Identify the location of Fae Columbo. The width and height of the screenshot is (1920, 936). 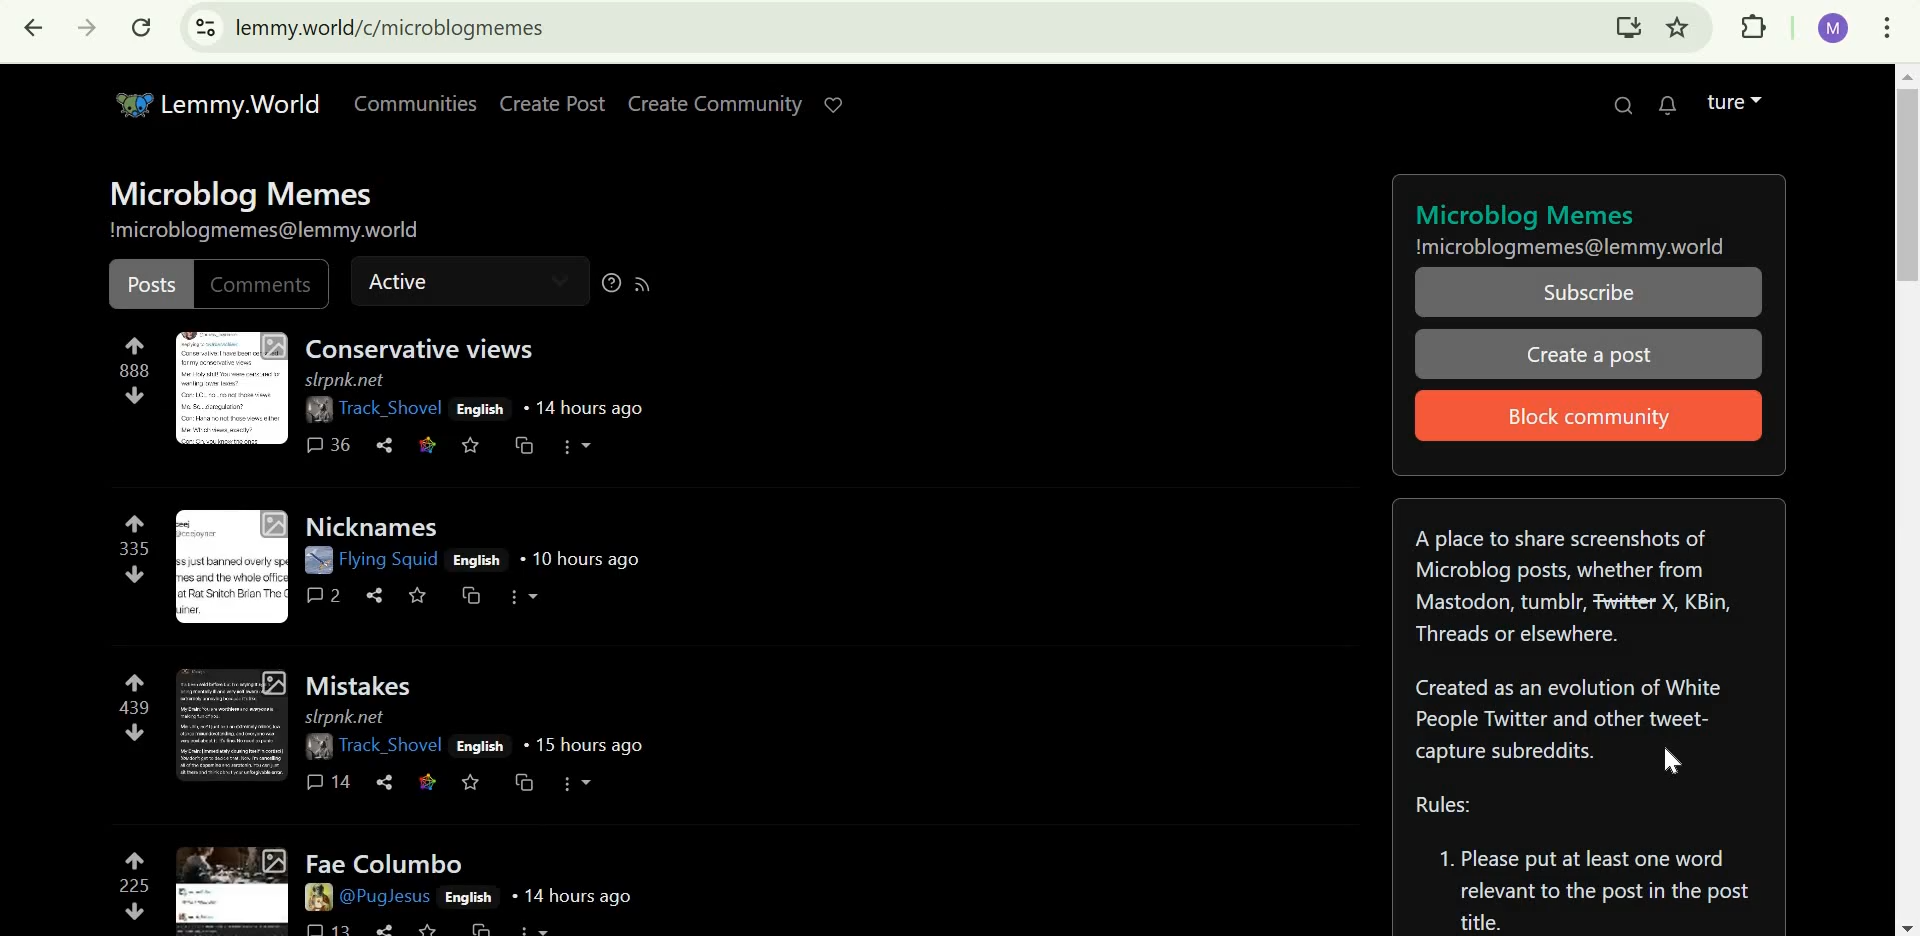
(382, 860).